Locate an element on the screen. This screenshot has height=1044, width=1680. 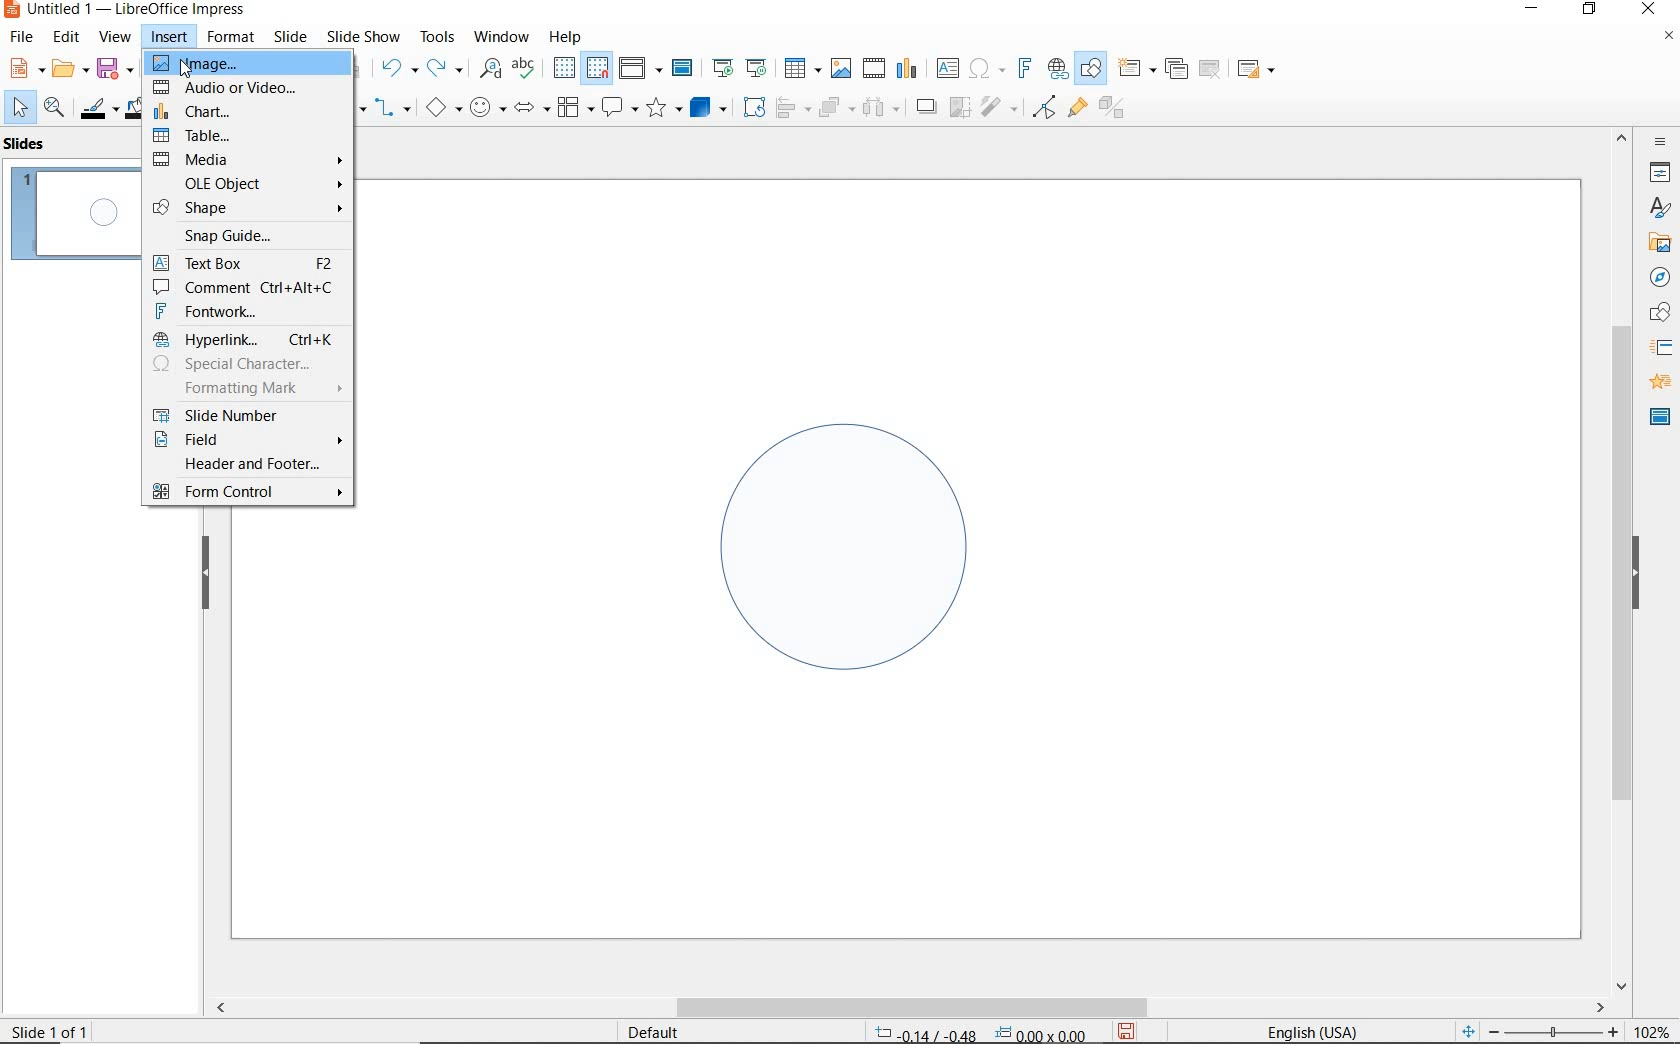
crop image is located at coordinates (959, 105).